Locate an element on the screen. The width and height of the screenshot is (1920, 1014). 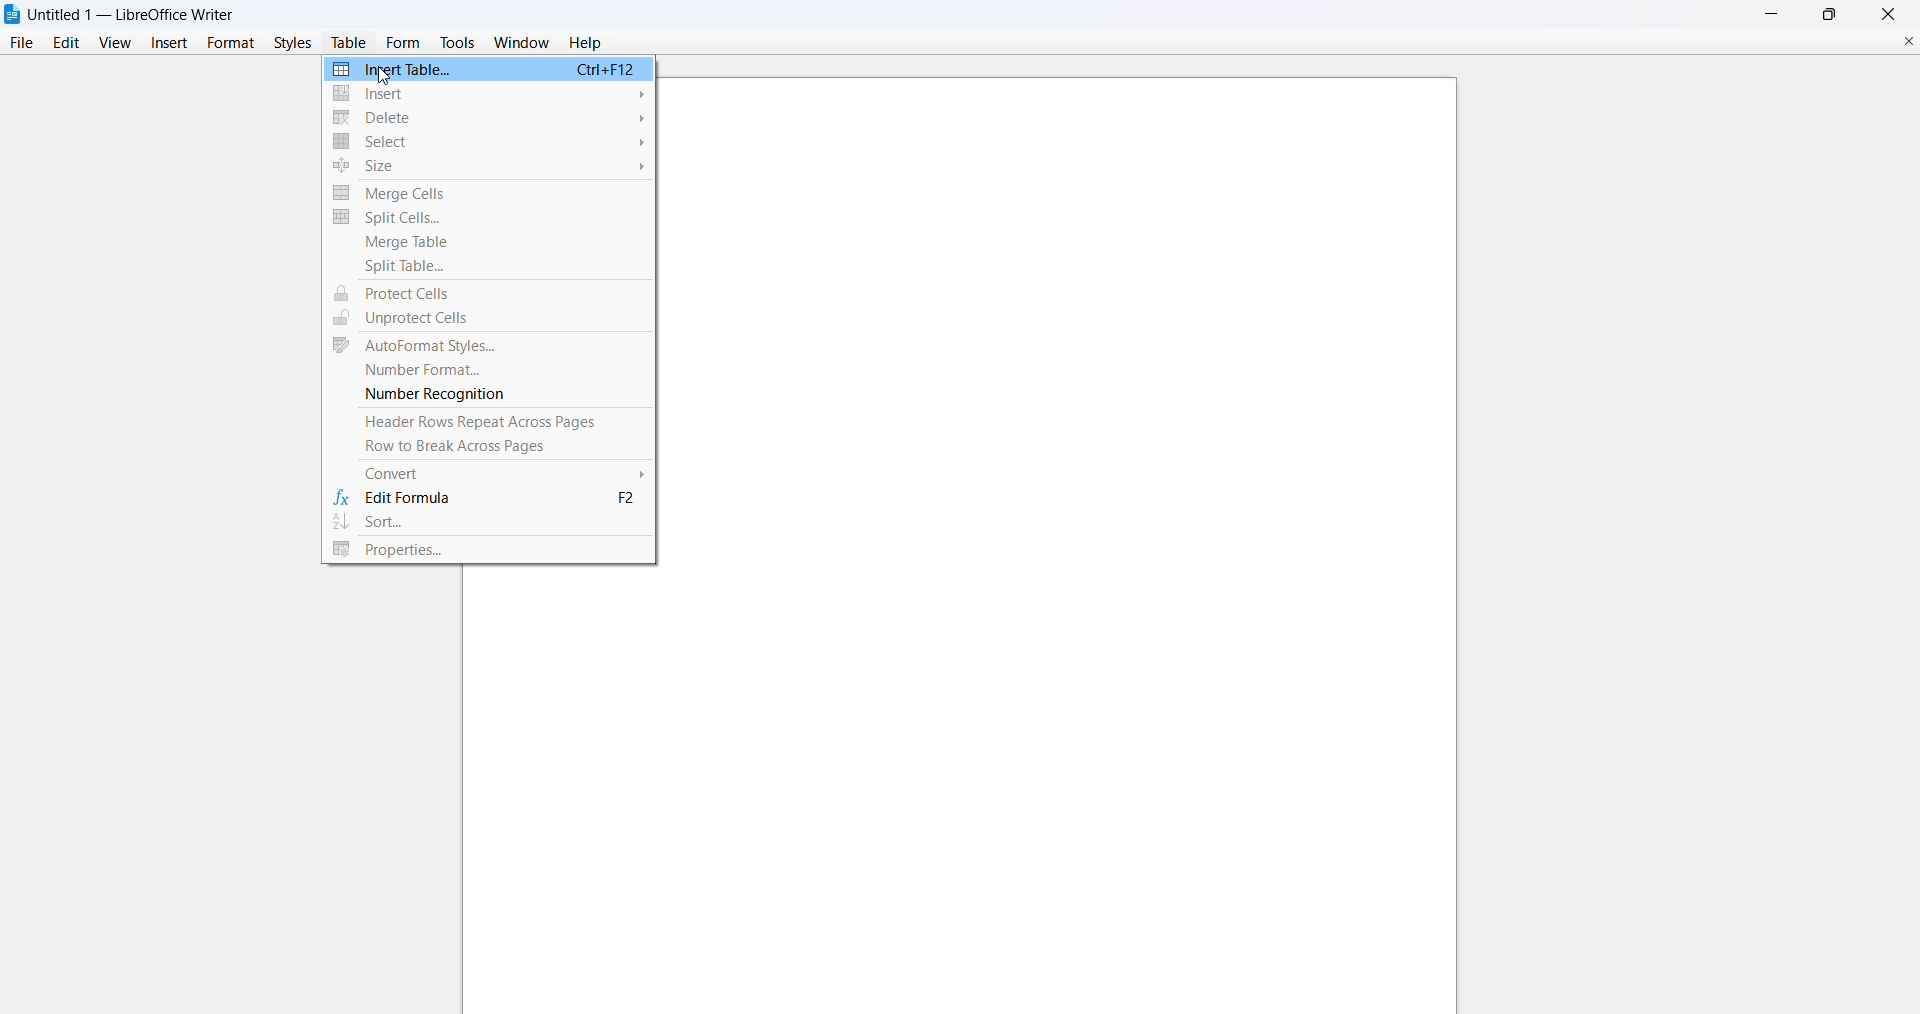
split table is located at coordinates (488, 267).